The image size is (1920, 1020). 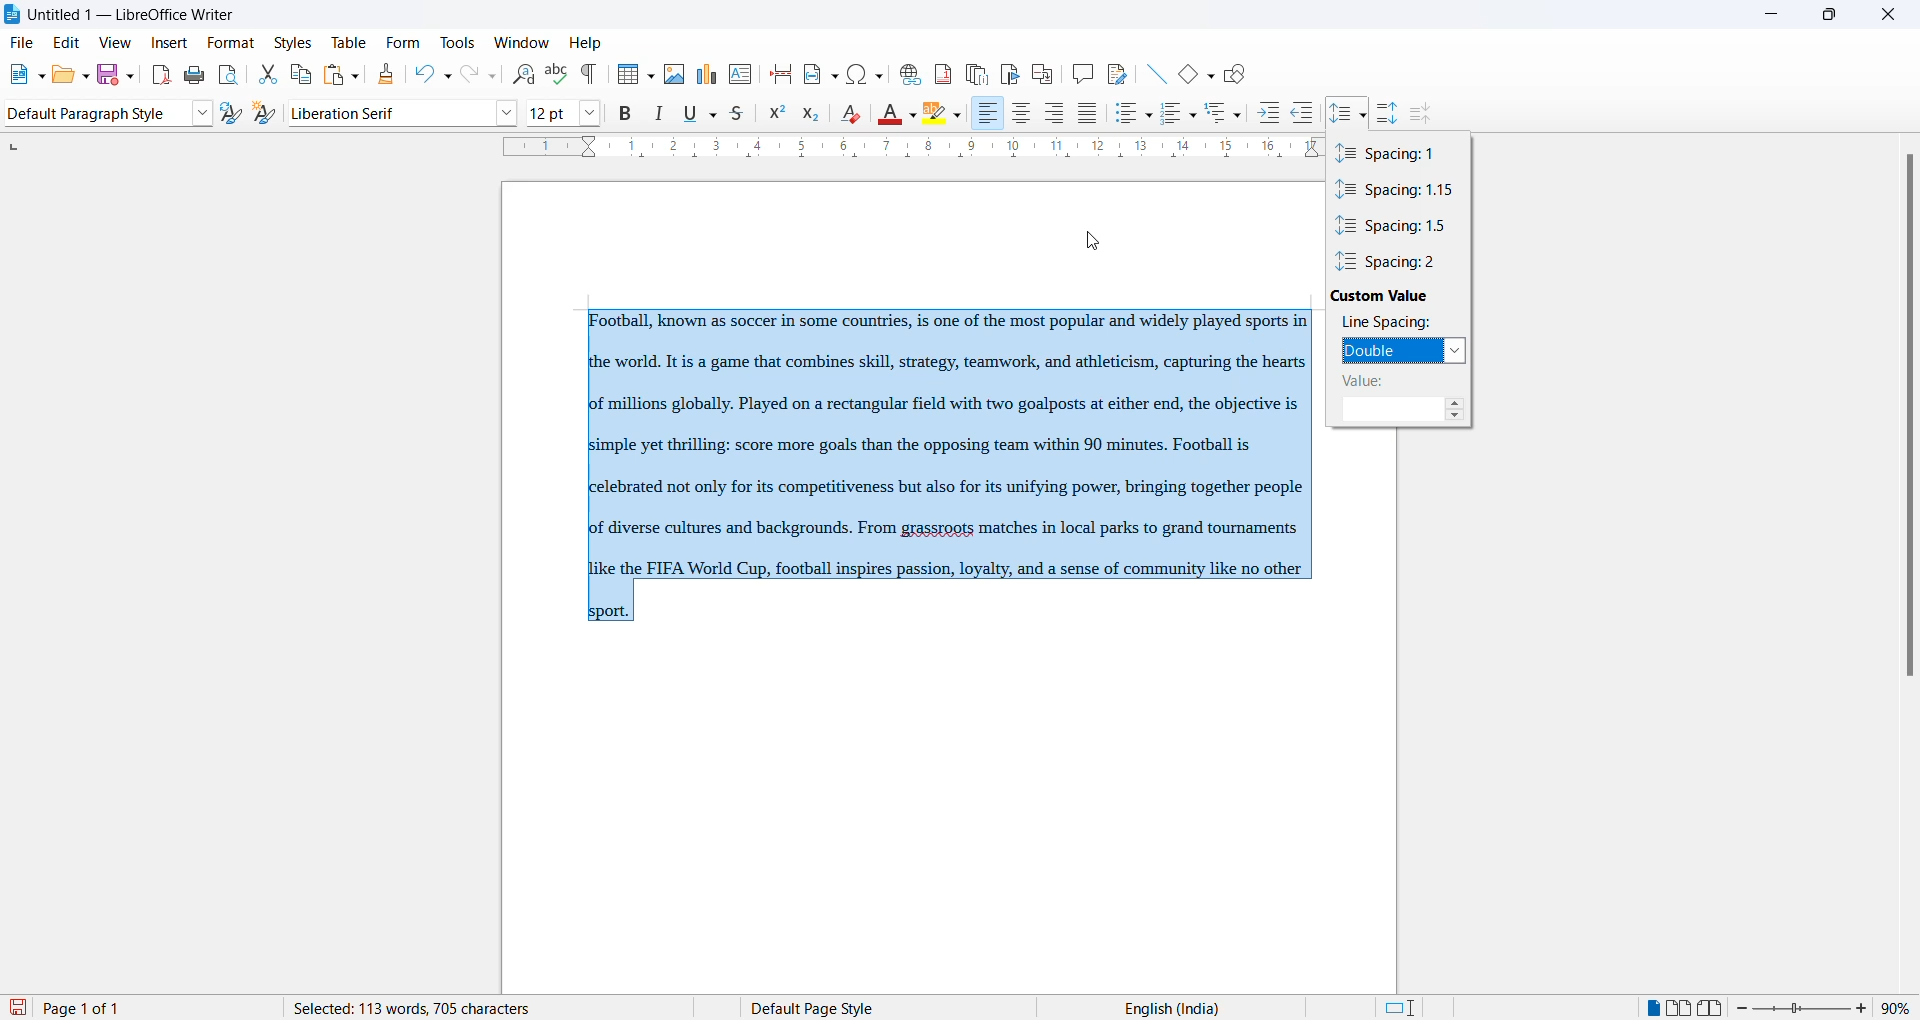 What do you see at coordinates (104, 73) in the screenshot?
I see `save` at bounding box center [104, 73].